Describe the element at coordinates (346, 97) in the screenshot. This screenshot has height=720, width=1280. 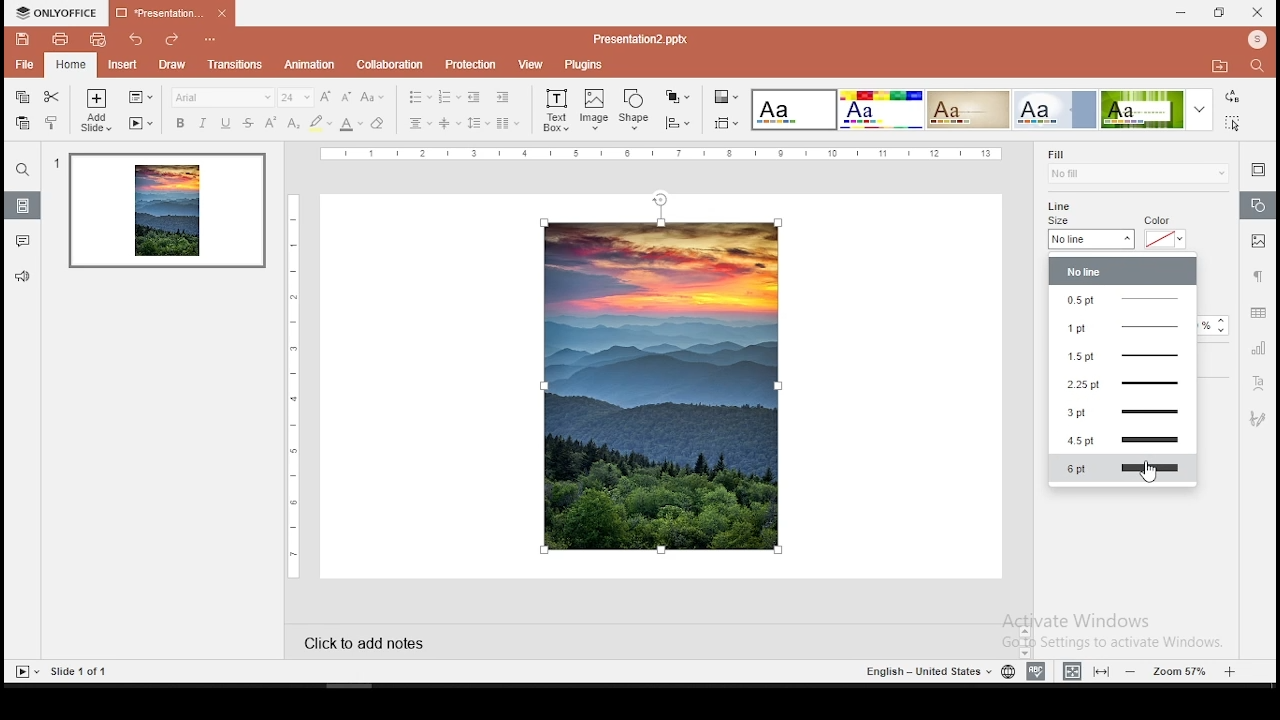
I see `decrease font size` at that location.